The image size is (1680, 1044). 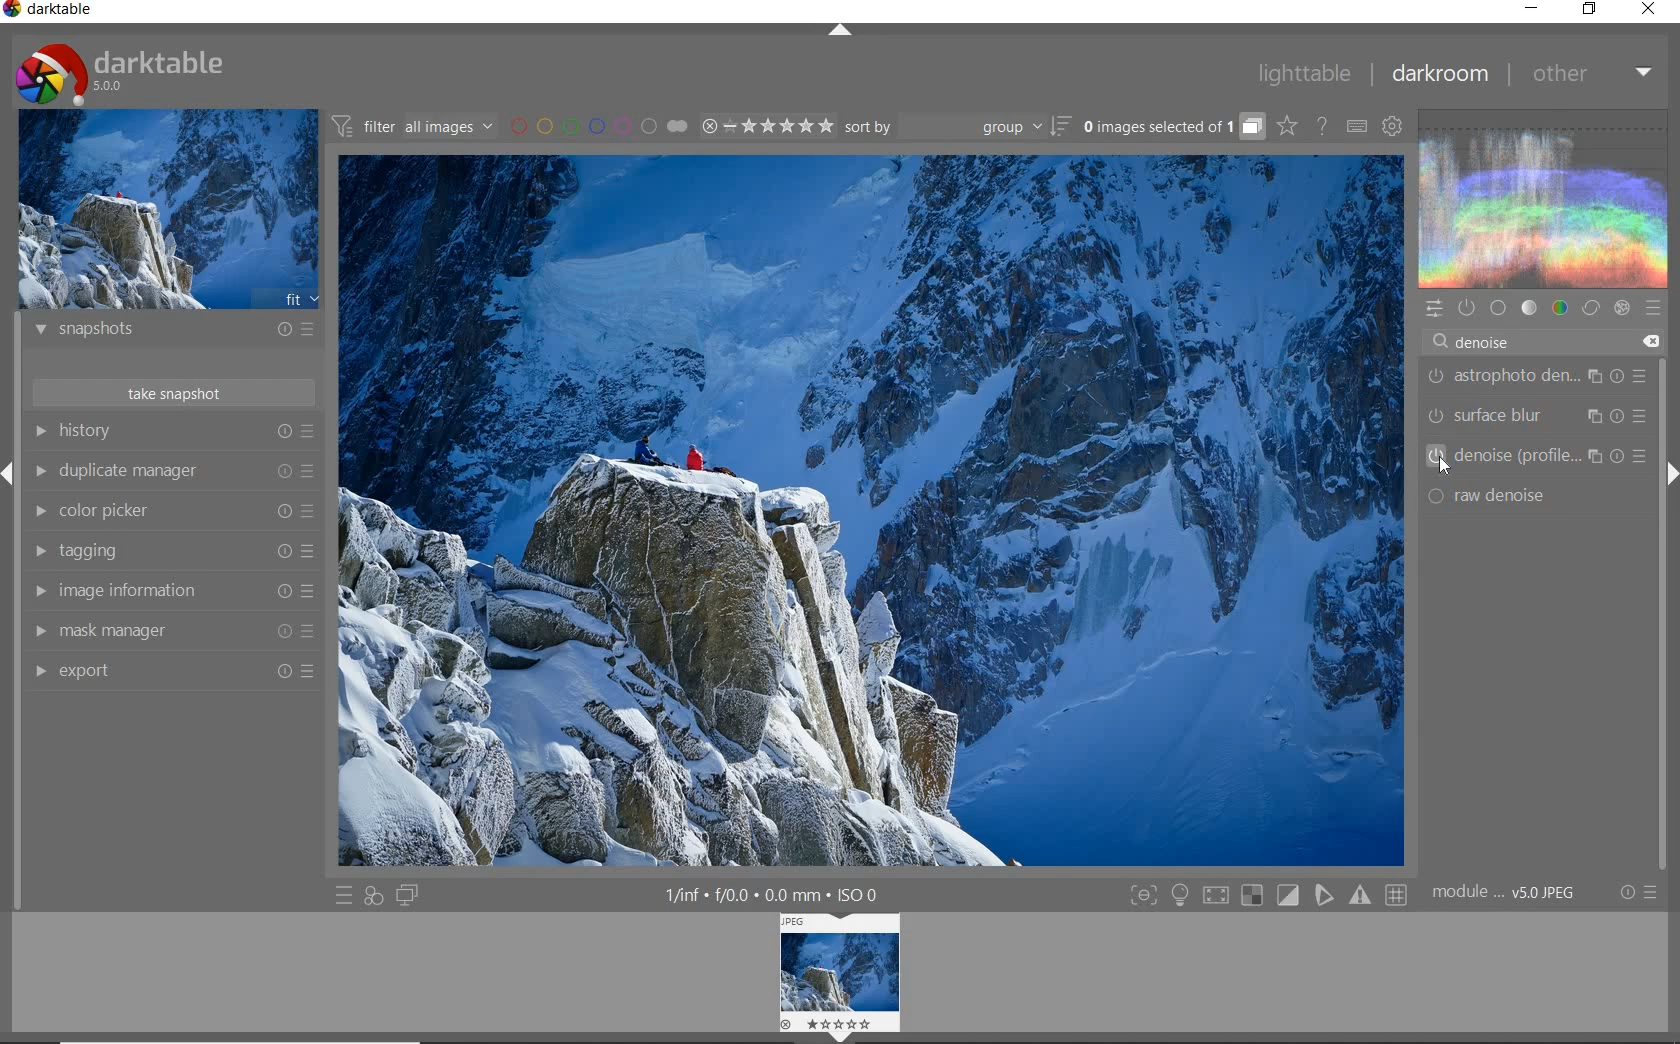 What do you see at coordinates (170, 670) in the screenshot?
I see `export` at bounding box center [170, 670].